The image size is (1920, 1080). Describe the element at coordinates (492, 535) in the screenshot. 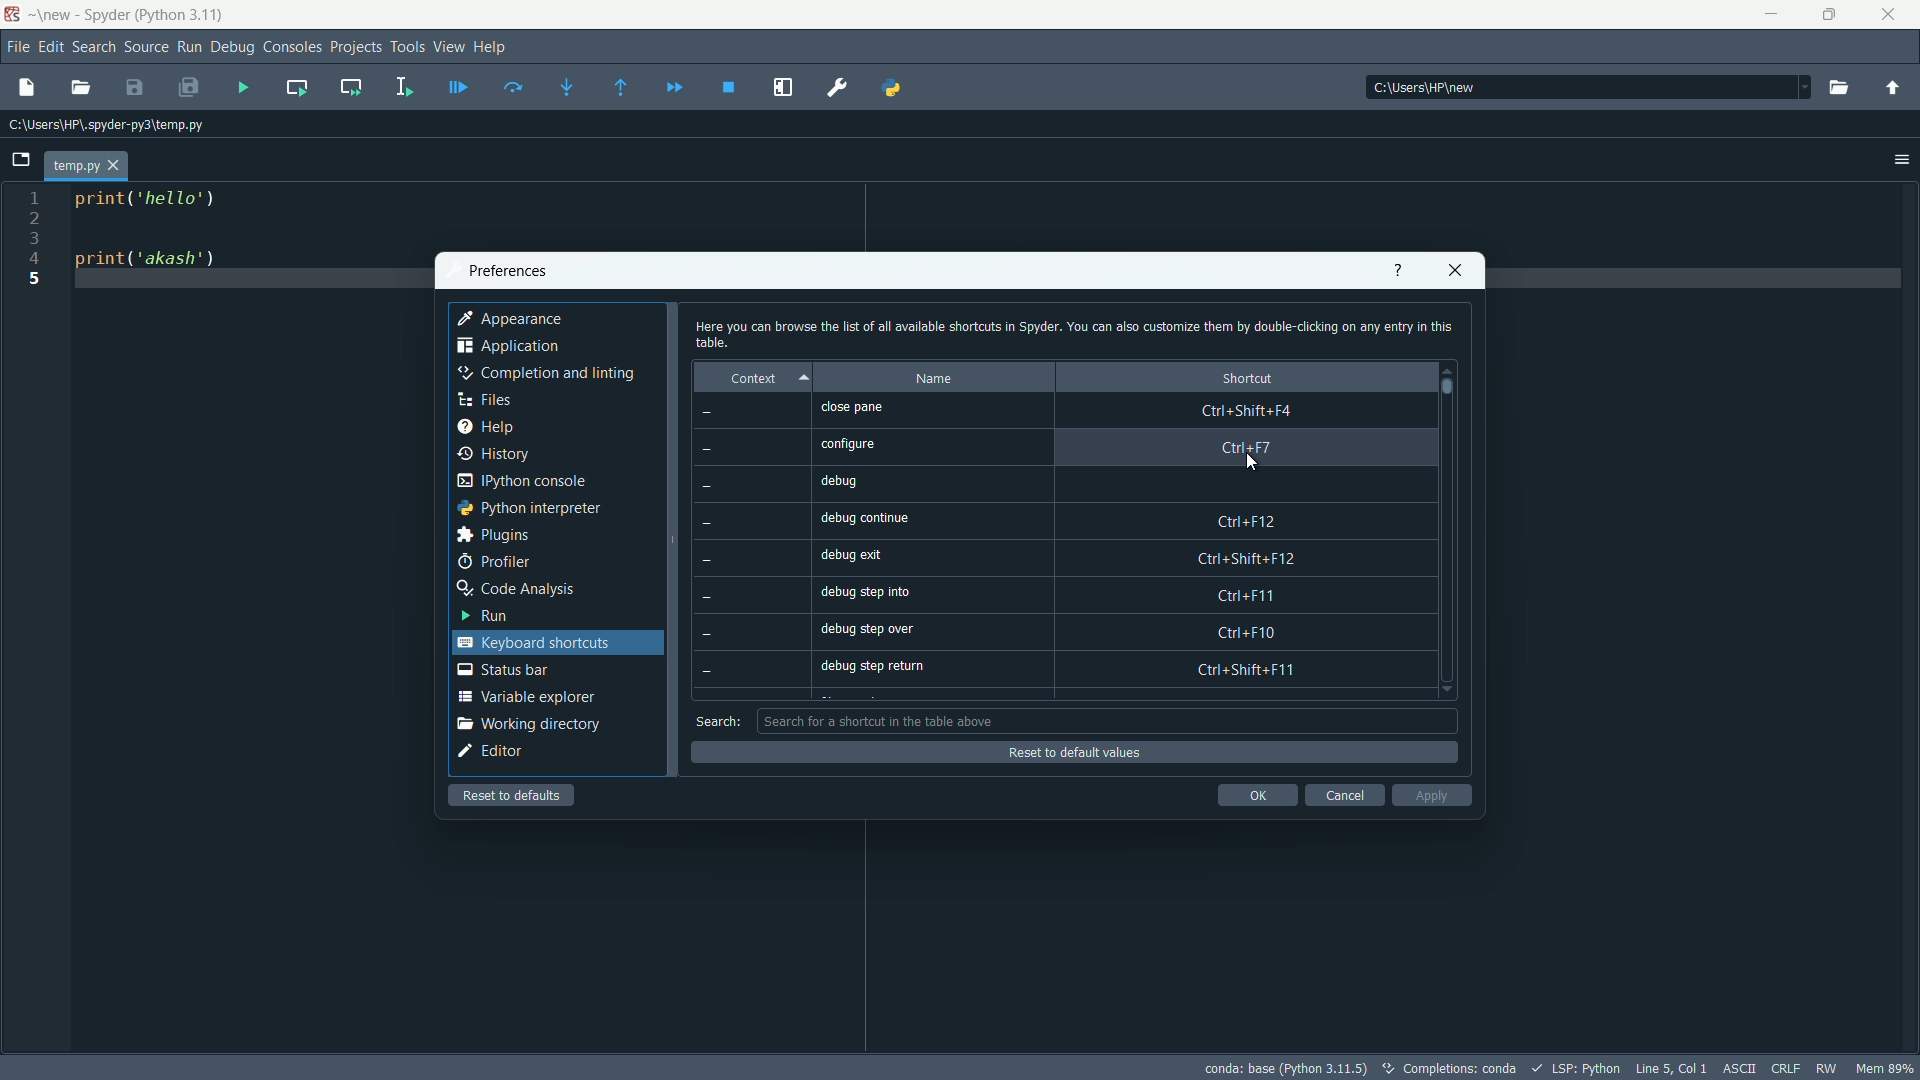

I see `plugins` at that location.